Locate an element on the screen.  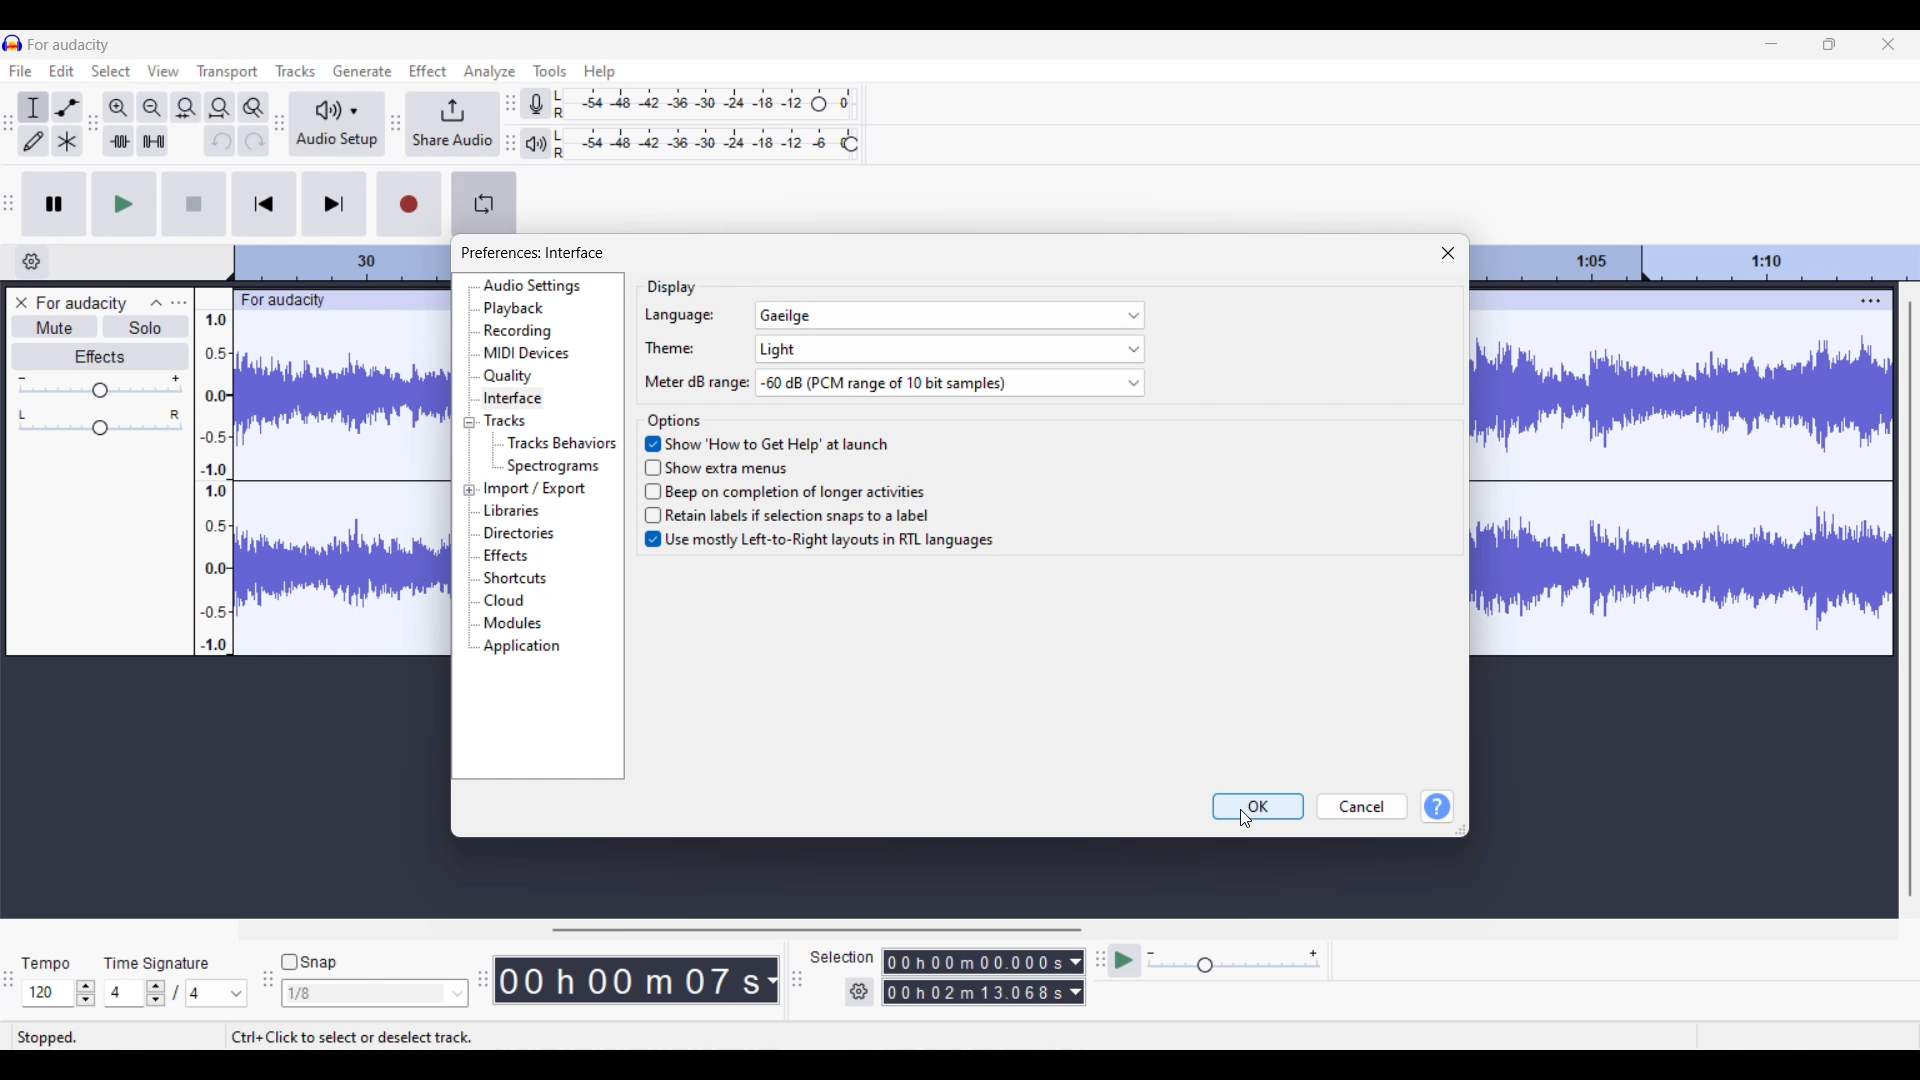
Tempo settings is located at coordinates (59, 993).